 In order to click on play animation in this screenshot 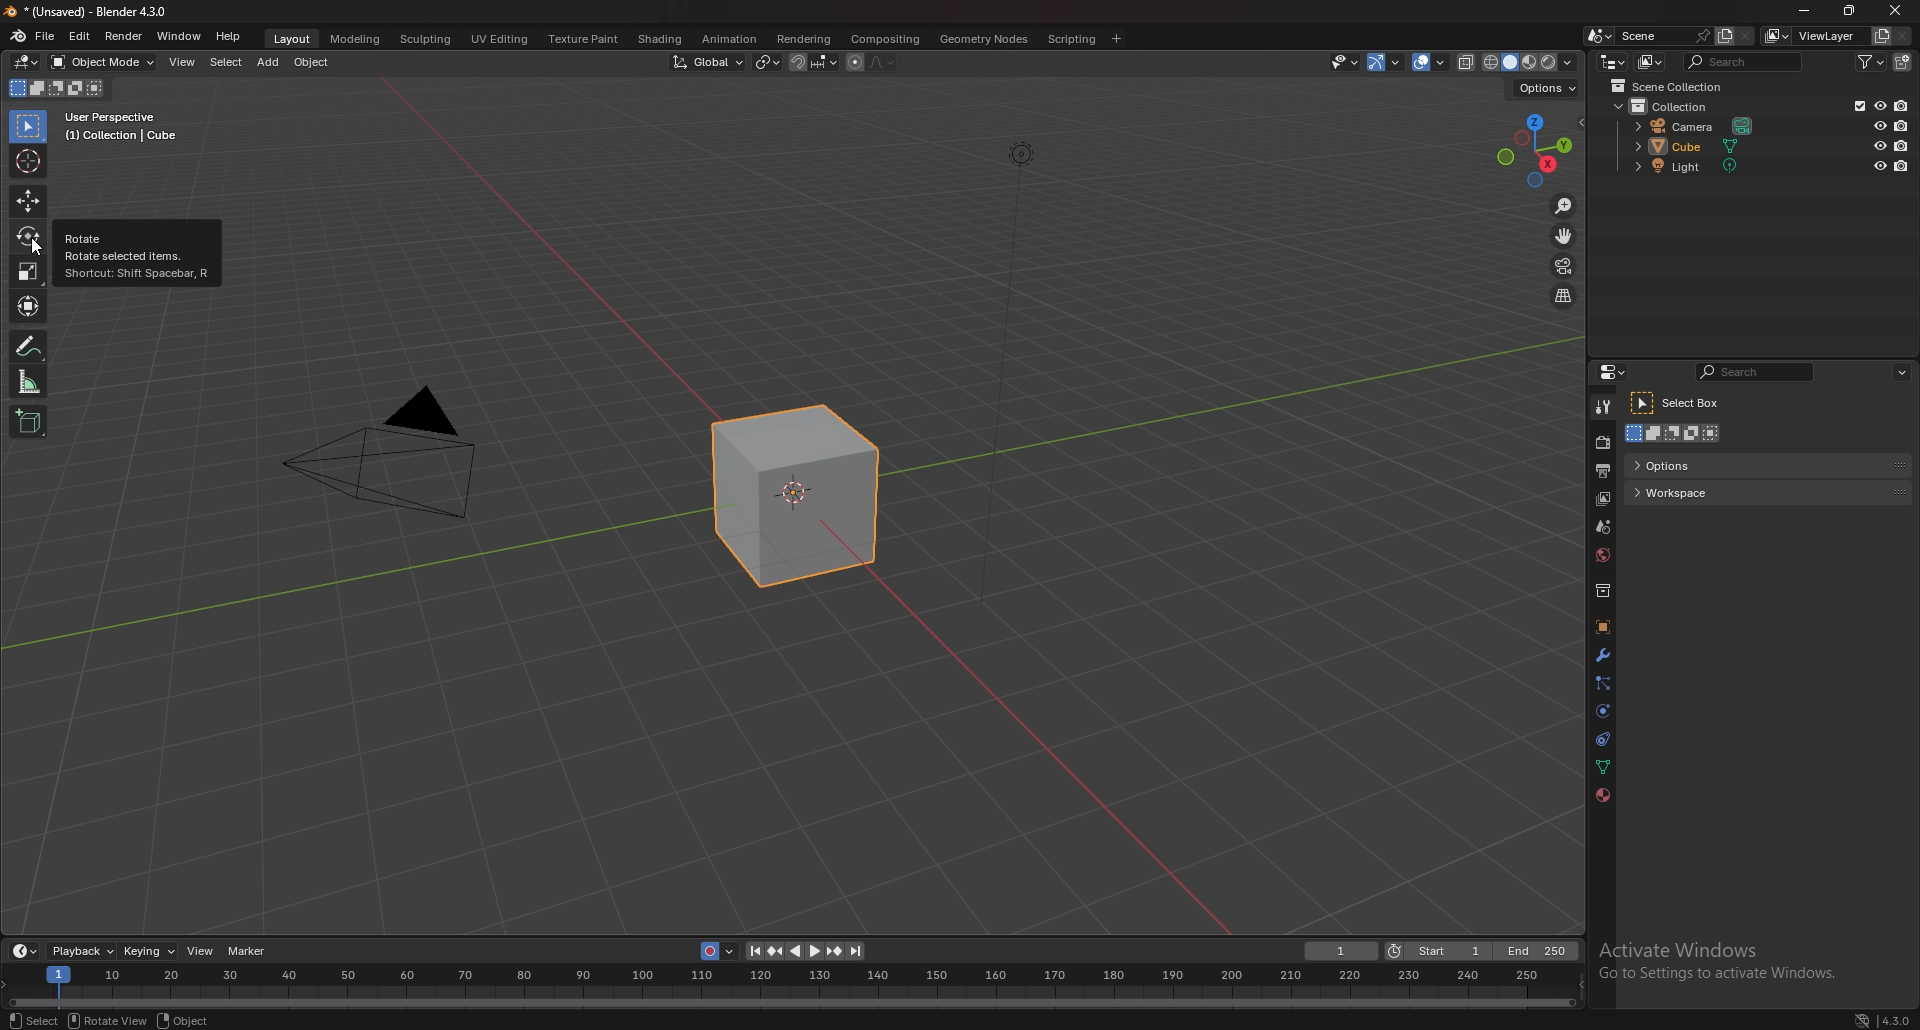, I will do `click(805, 951)`.